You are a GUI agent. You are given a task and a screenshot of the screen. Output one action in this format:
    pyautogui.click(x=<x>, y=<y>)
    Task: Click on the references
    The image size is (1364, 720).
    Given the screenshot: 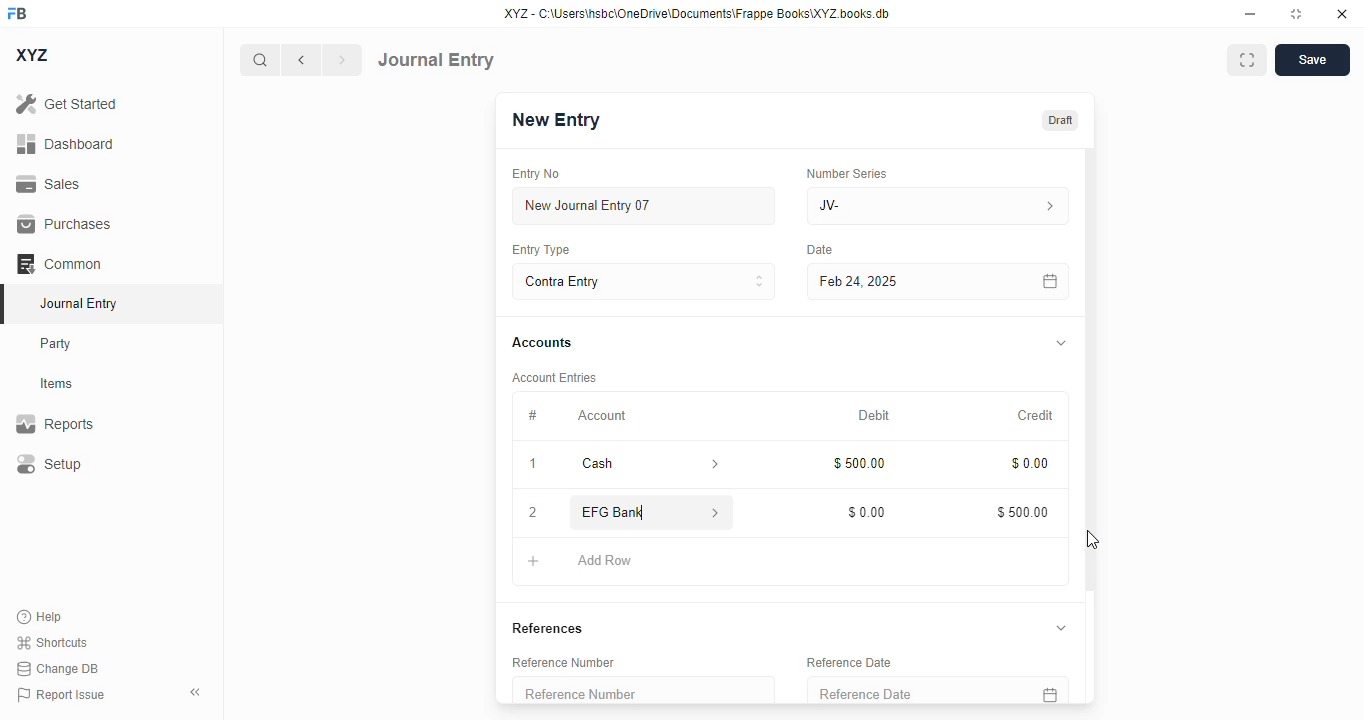 What is the action you would take?
    pyautogui.click(x=548, y=628)
    